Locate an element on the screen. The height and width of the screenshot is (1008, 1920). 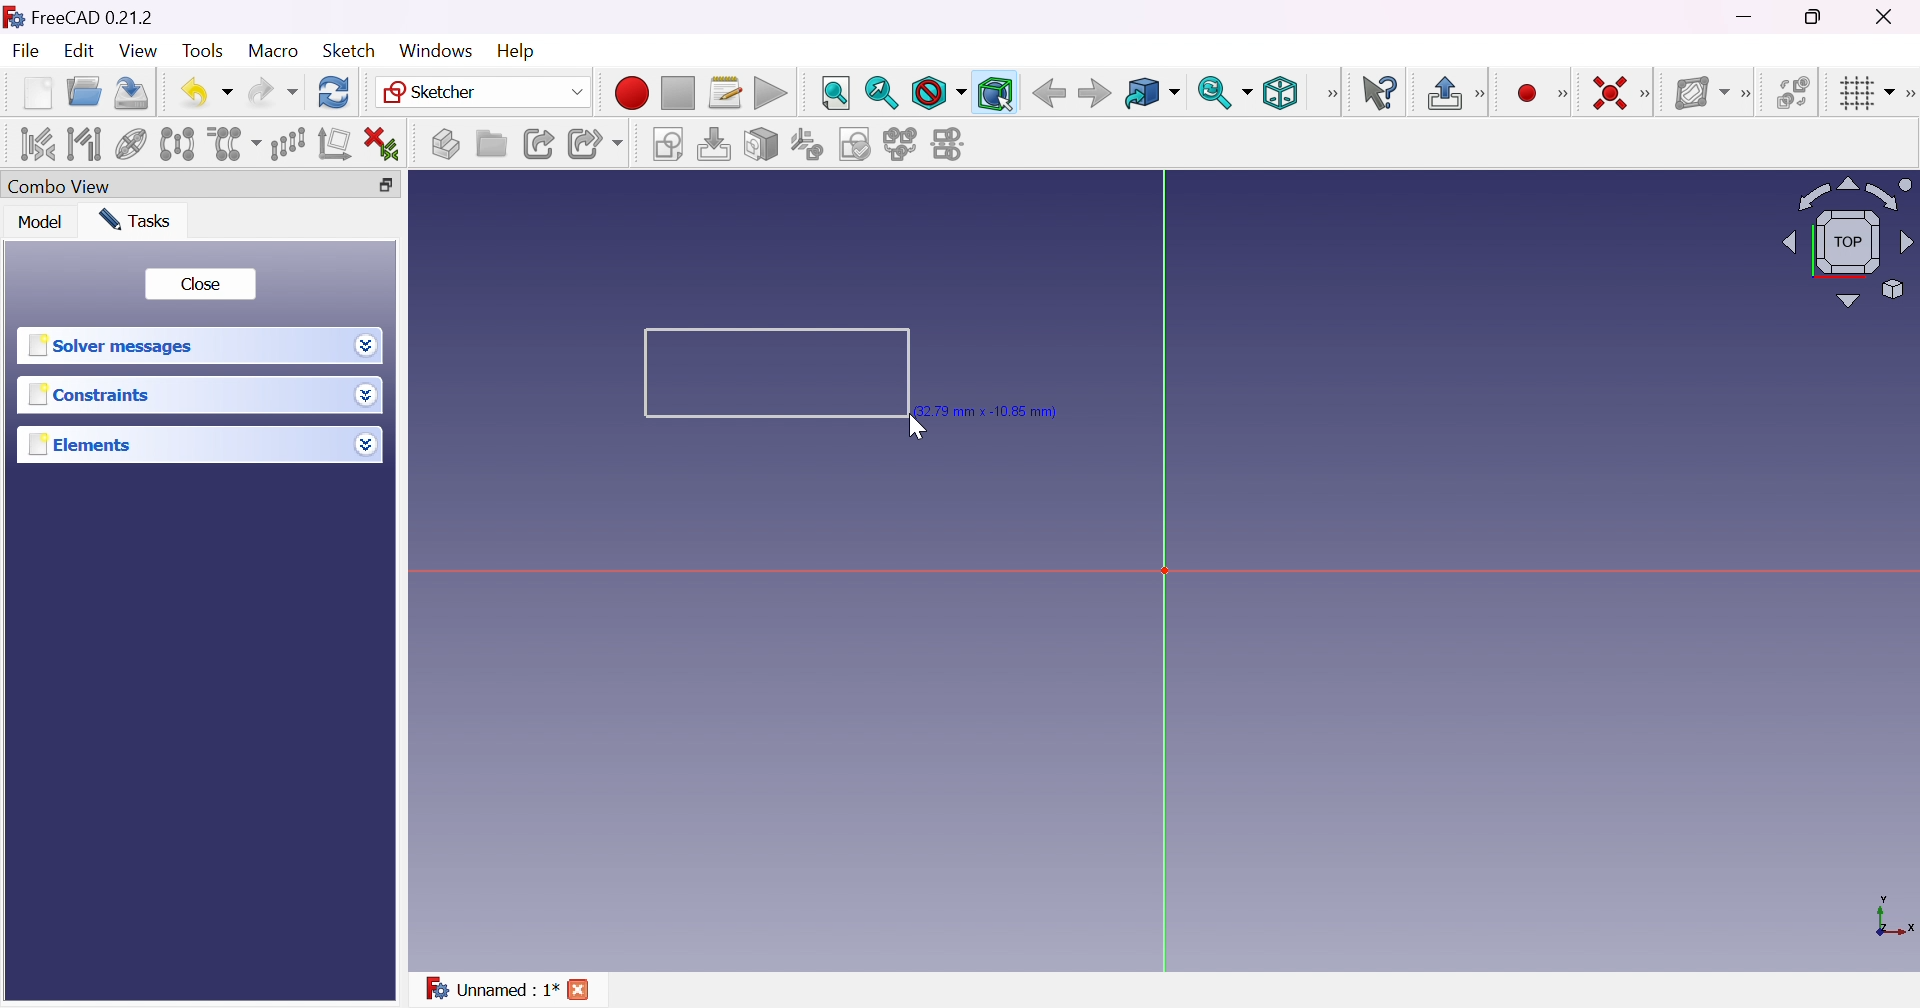
Edit is located at coordinates (80, 51).